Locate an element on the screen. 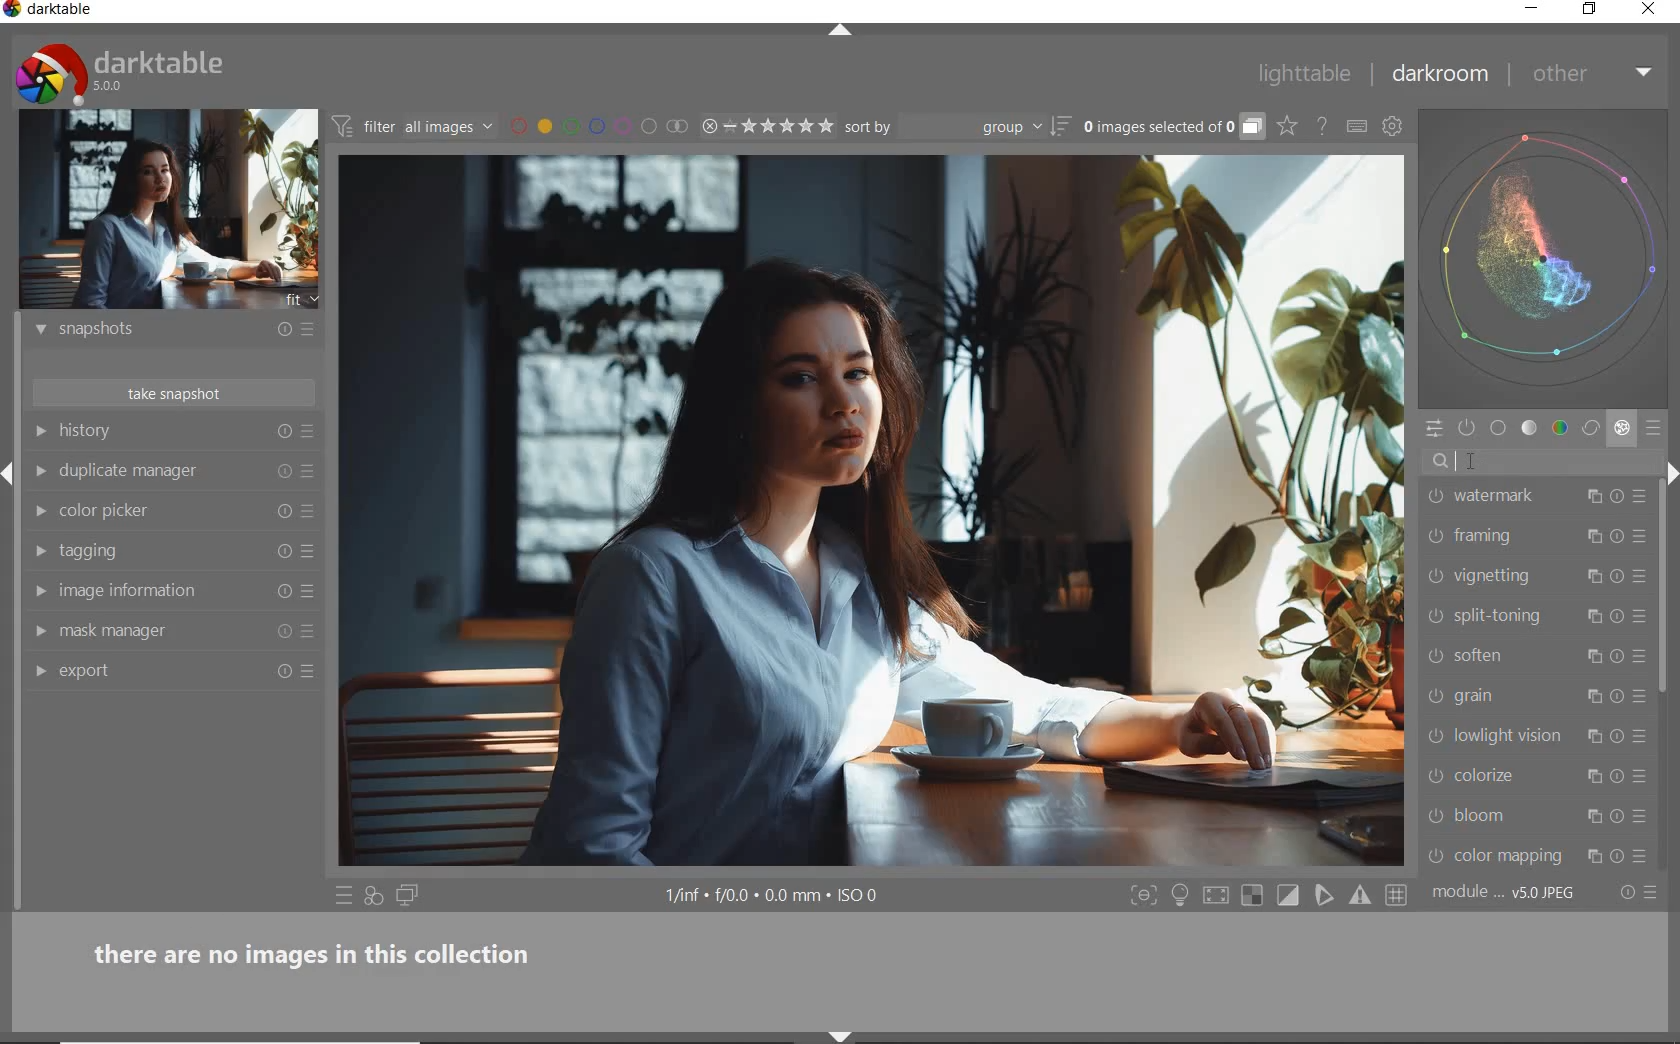 The width and height of the screenshot is (1680, 1044). soften is located at coordinates (1513, 655).